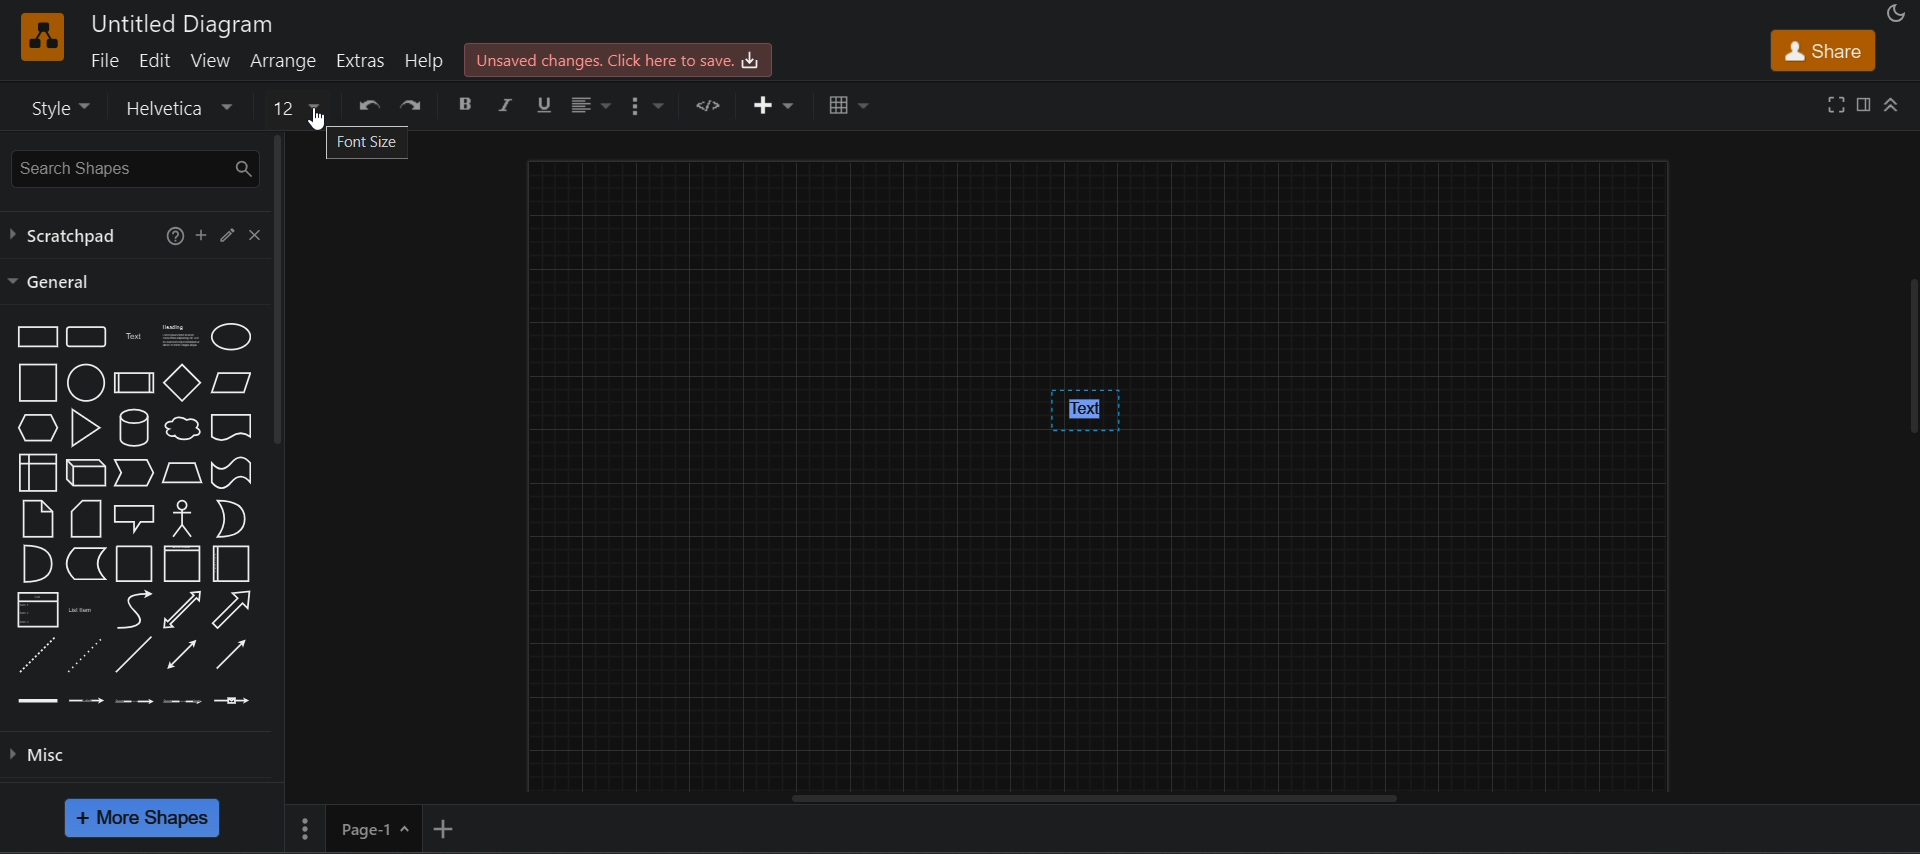  Describe the element at coordinates (43, 37) in the screenshot. I see `Software logo` at that location.